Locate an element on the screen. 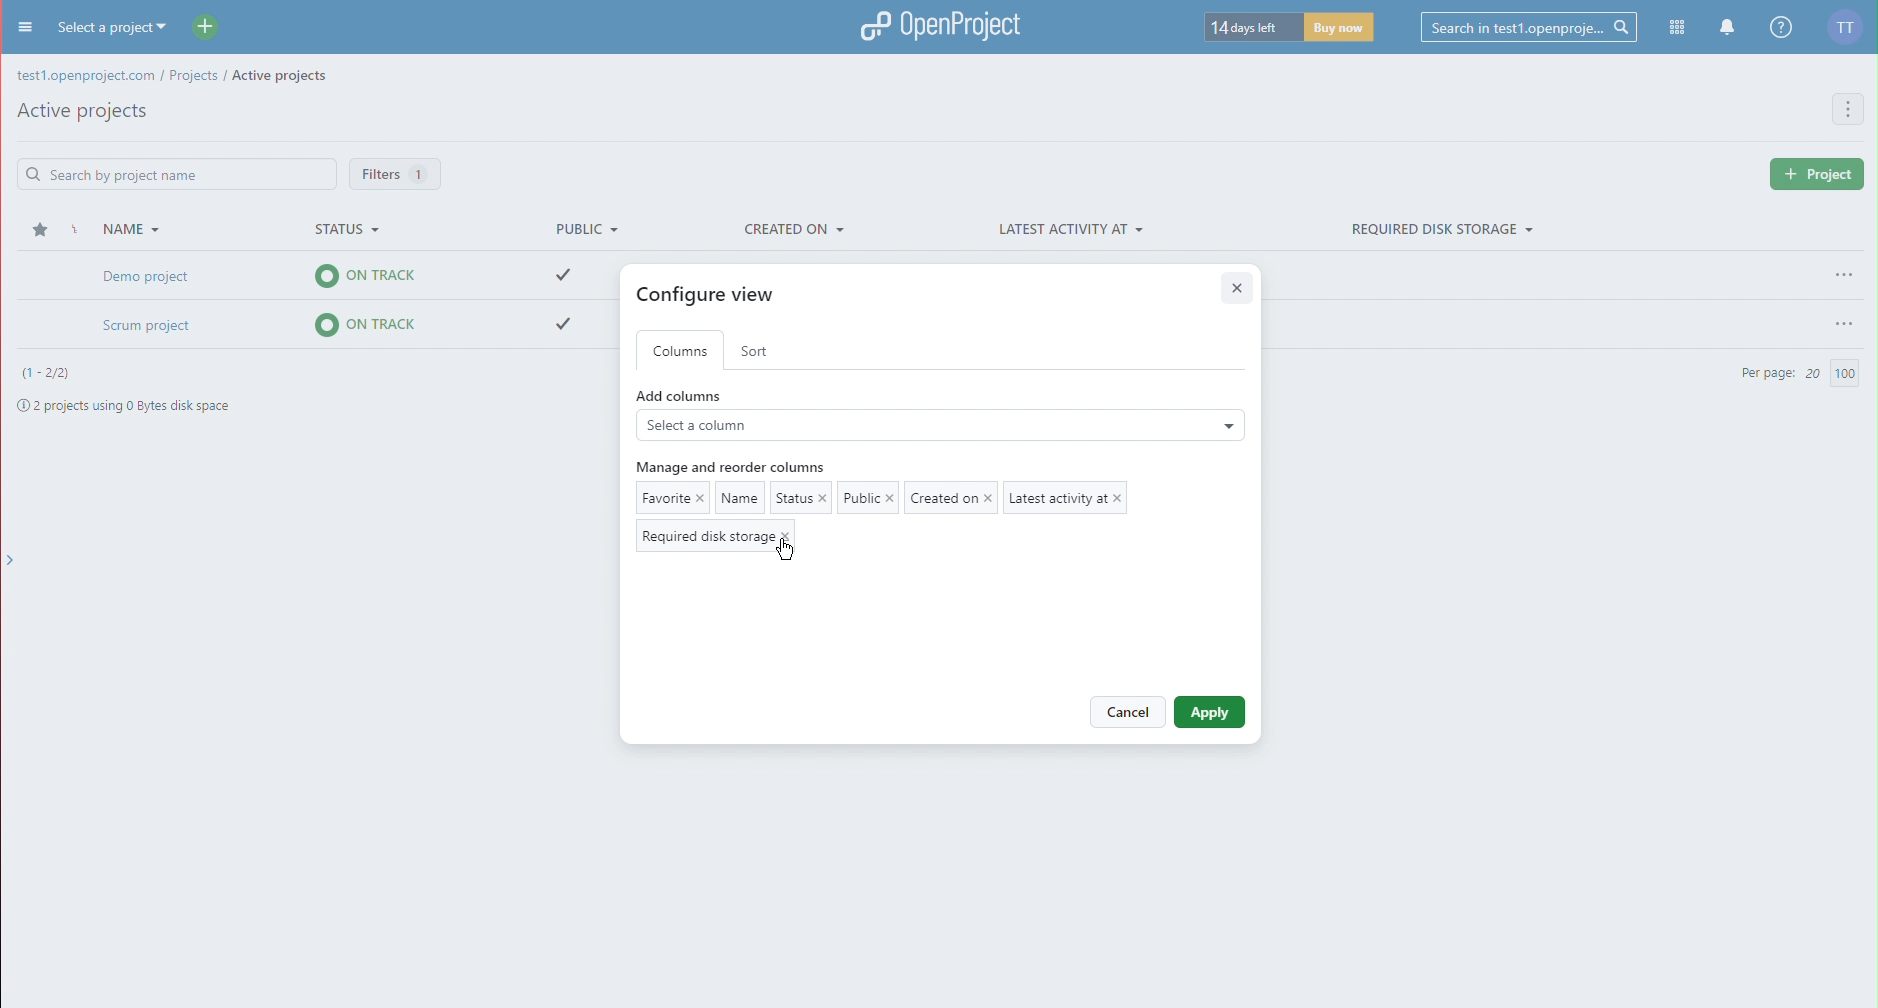 The image size is (1878, 1008). Cancel is located at coordinates (1127, 711).